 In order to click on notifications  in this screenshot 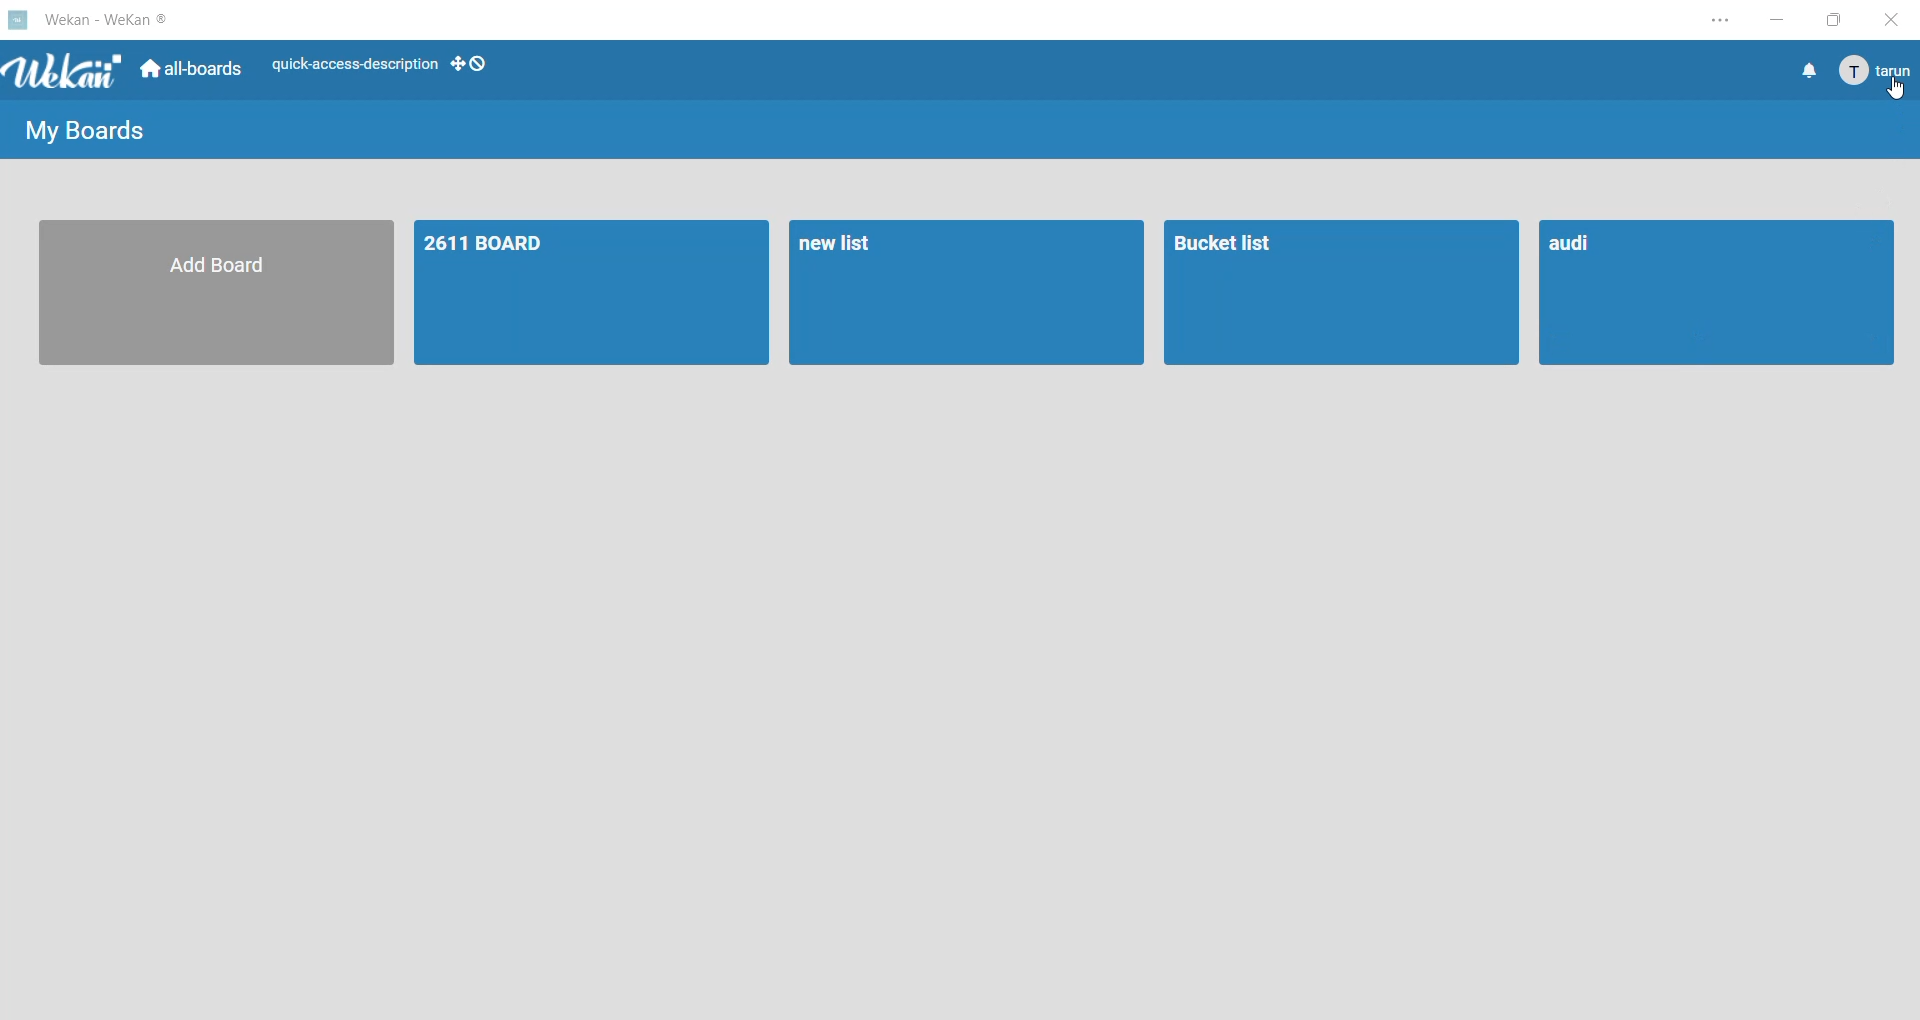, I will do `click(1807, 72)`.